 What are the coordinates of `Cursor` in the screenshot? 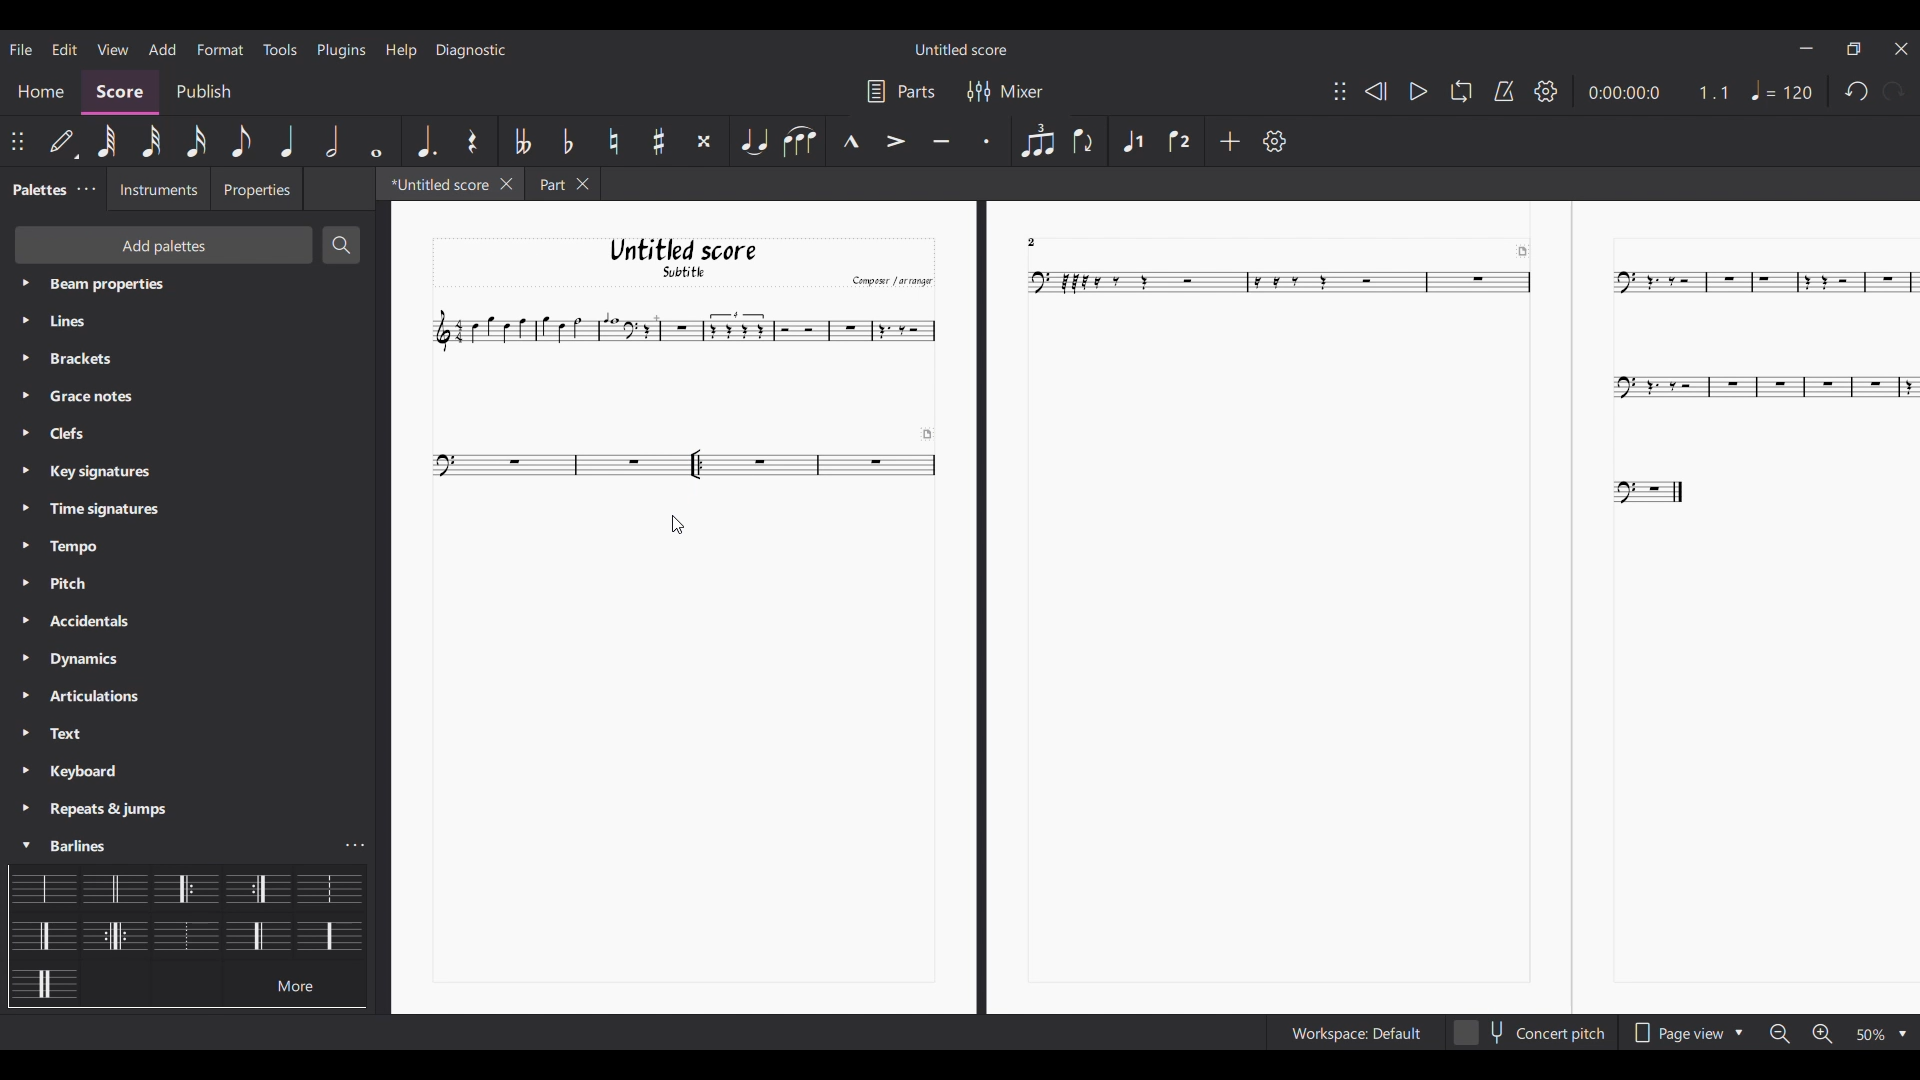 It's located at (678, 525).